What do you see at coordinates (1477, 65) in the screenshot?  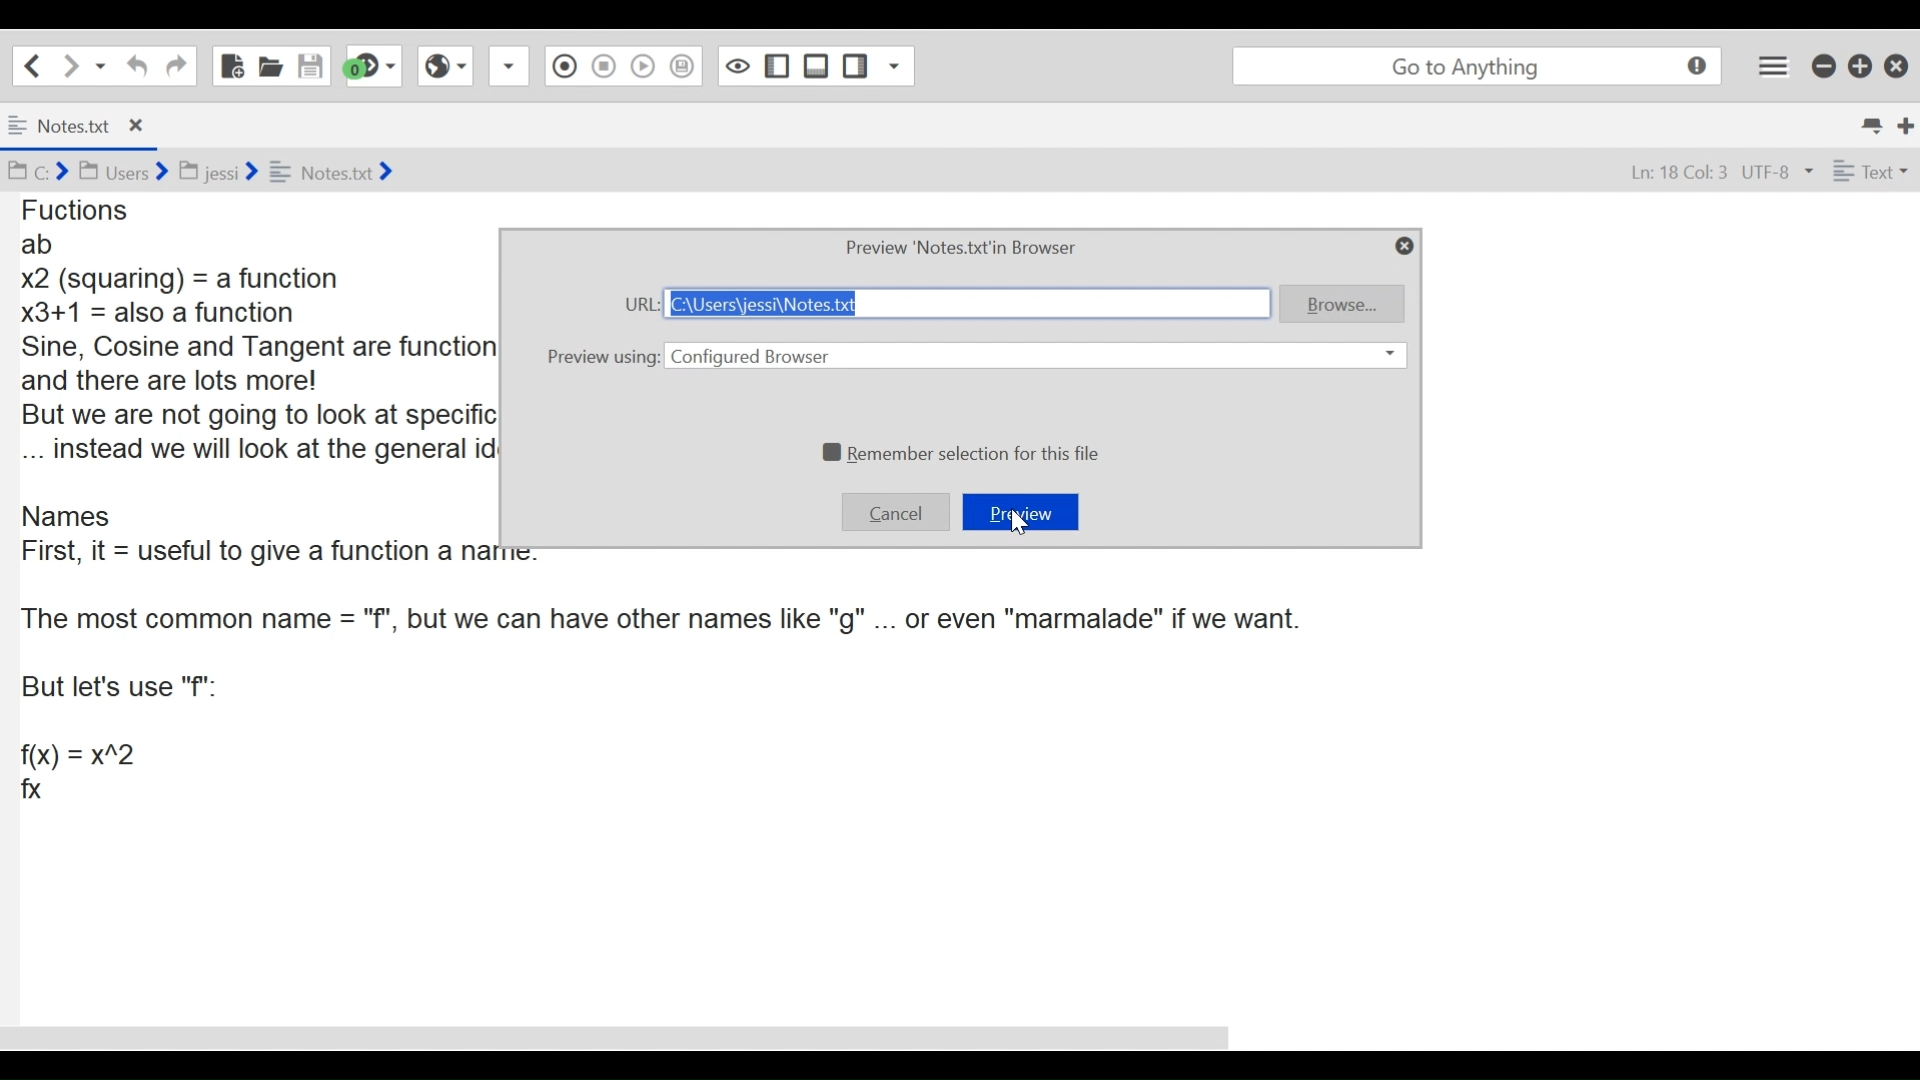 I see `go to anything` at bounding box center [1477, 65].